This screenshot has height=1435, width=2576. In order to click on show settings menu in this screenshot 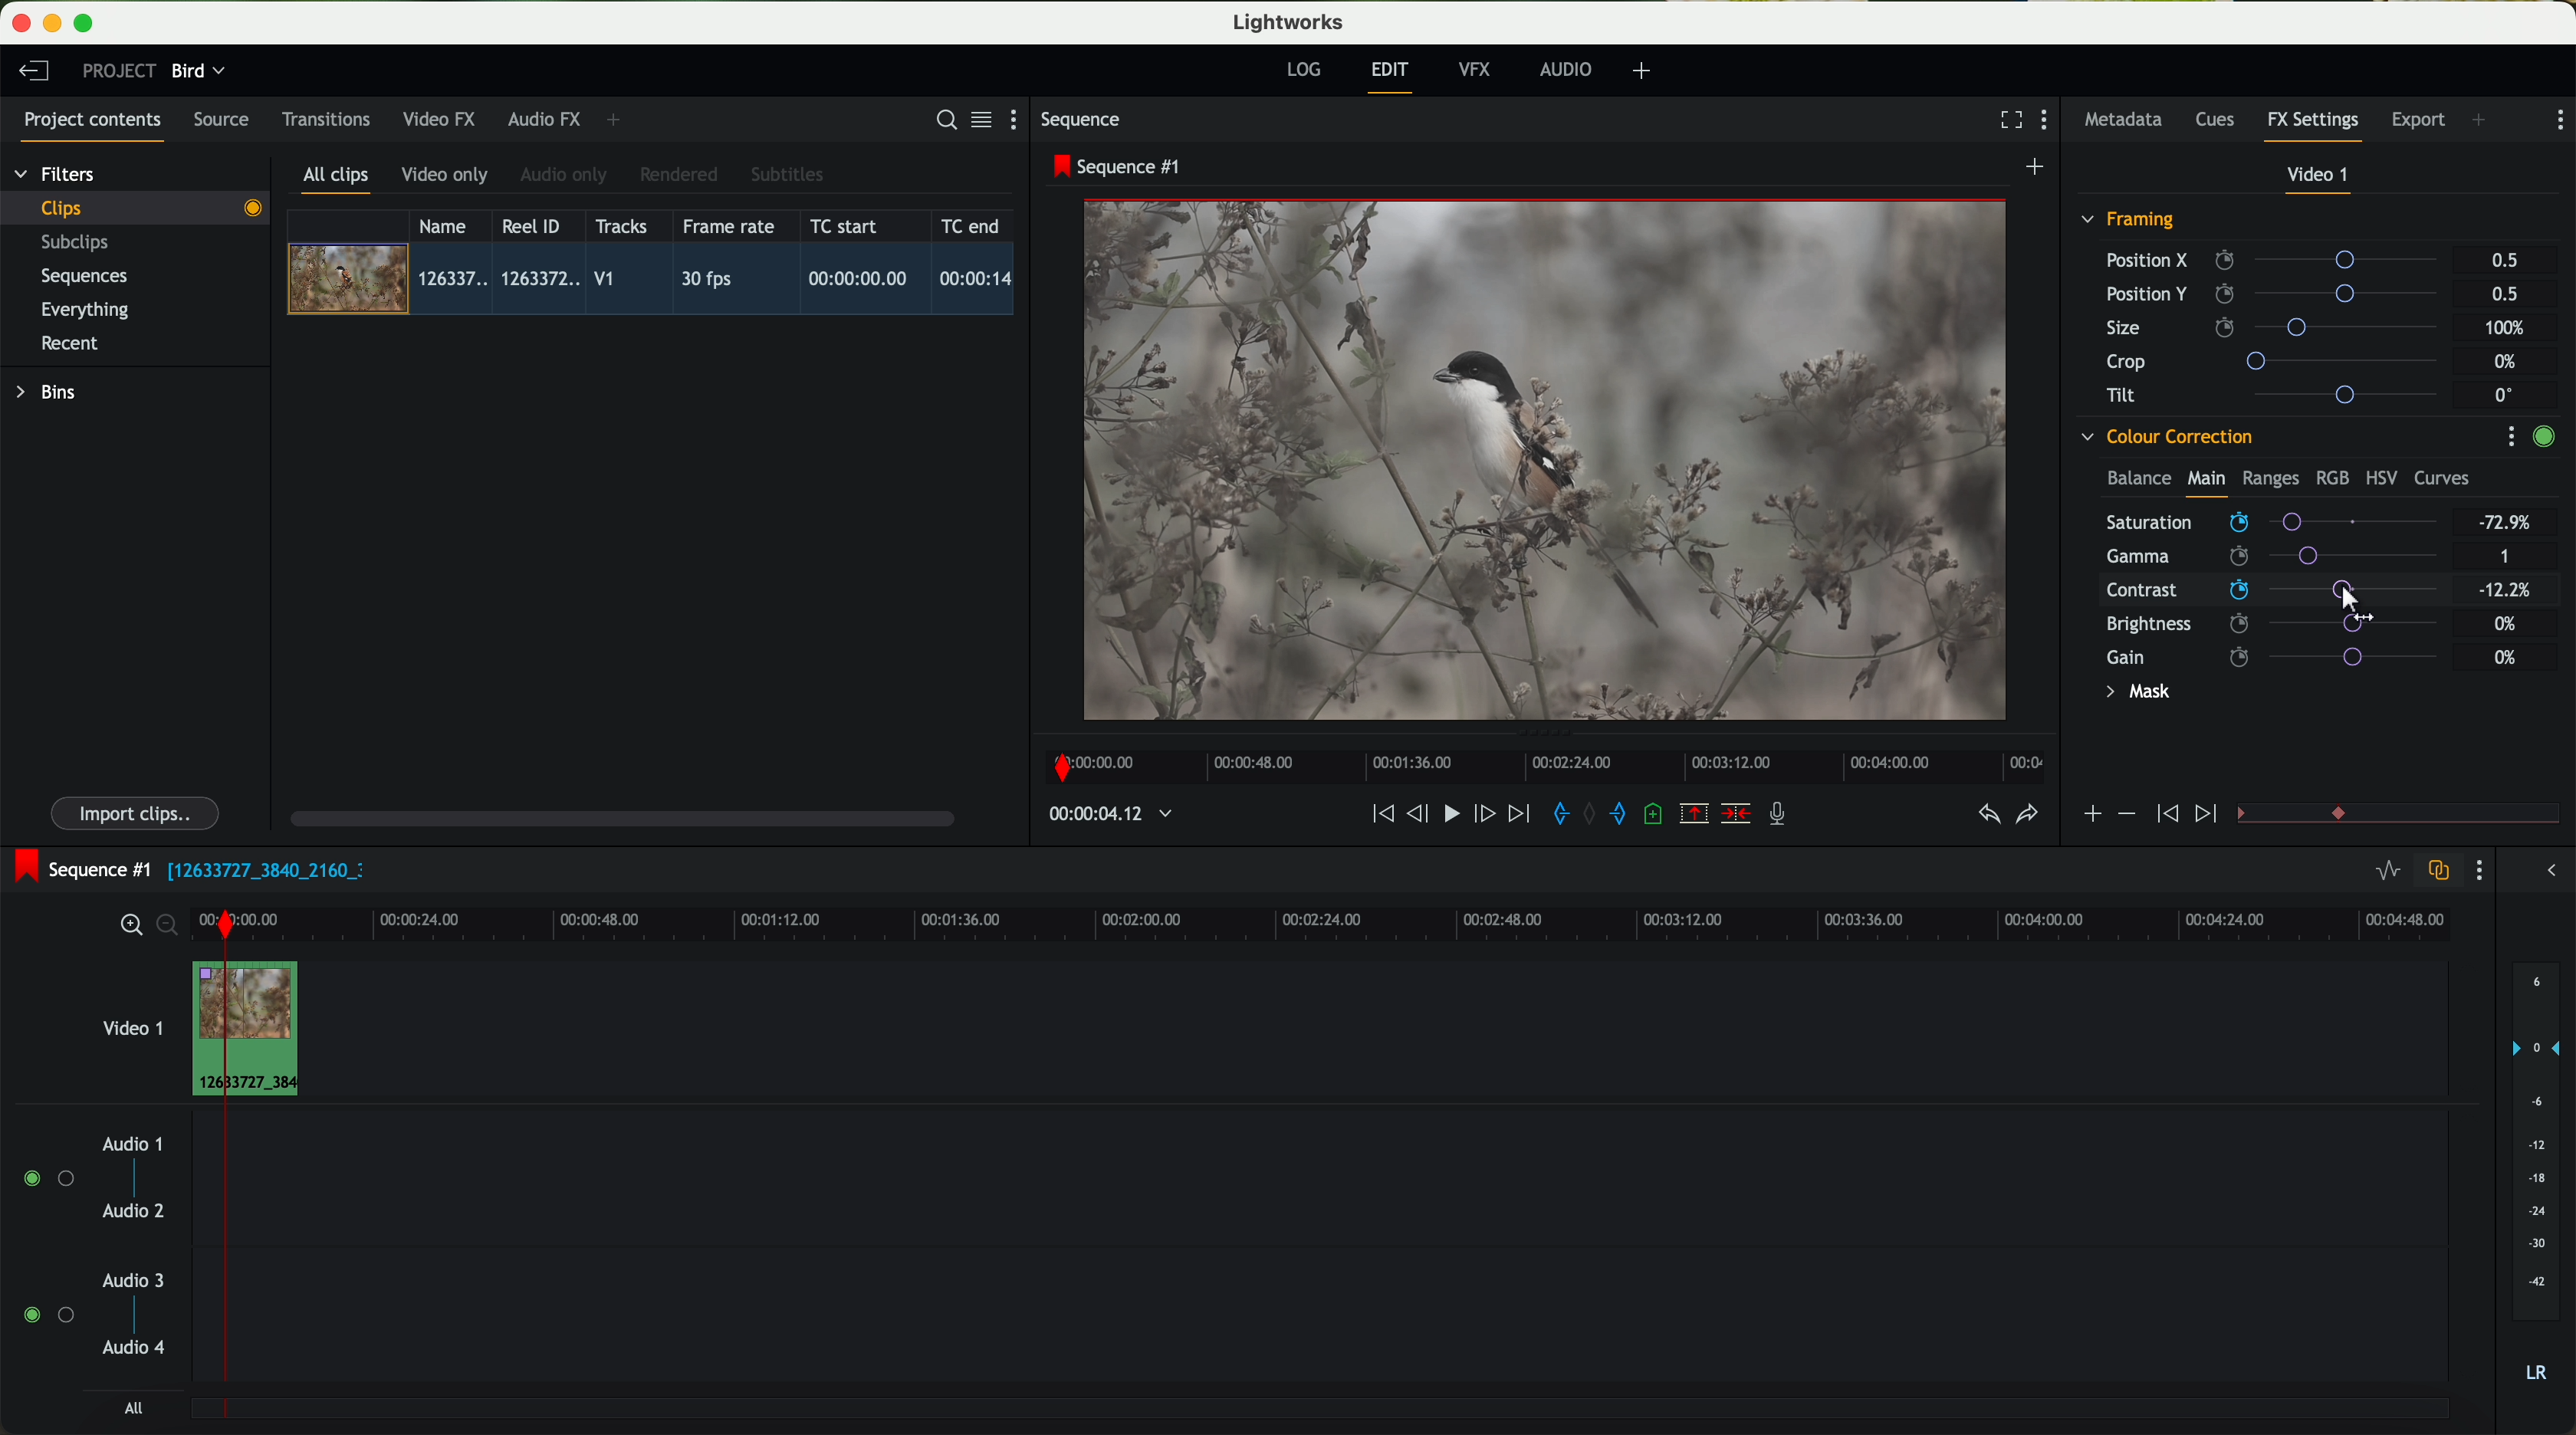, I will do `click(1022, 119)`.